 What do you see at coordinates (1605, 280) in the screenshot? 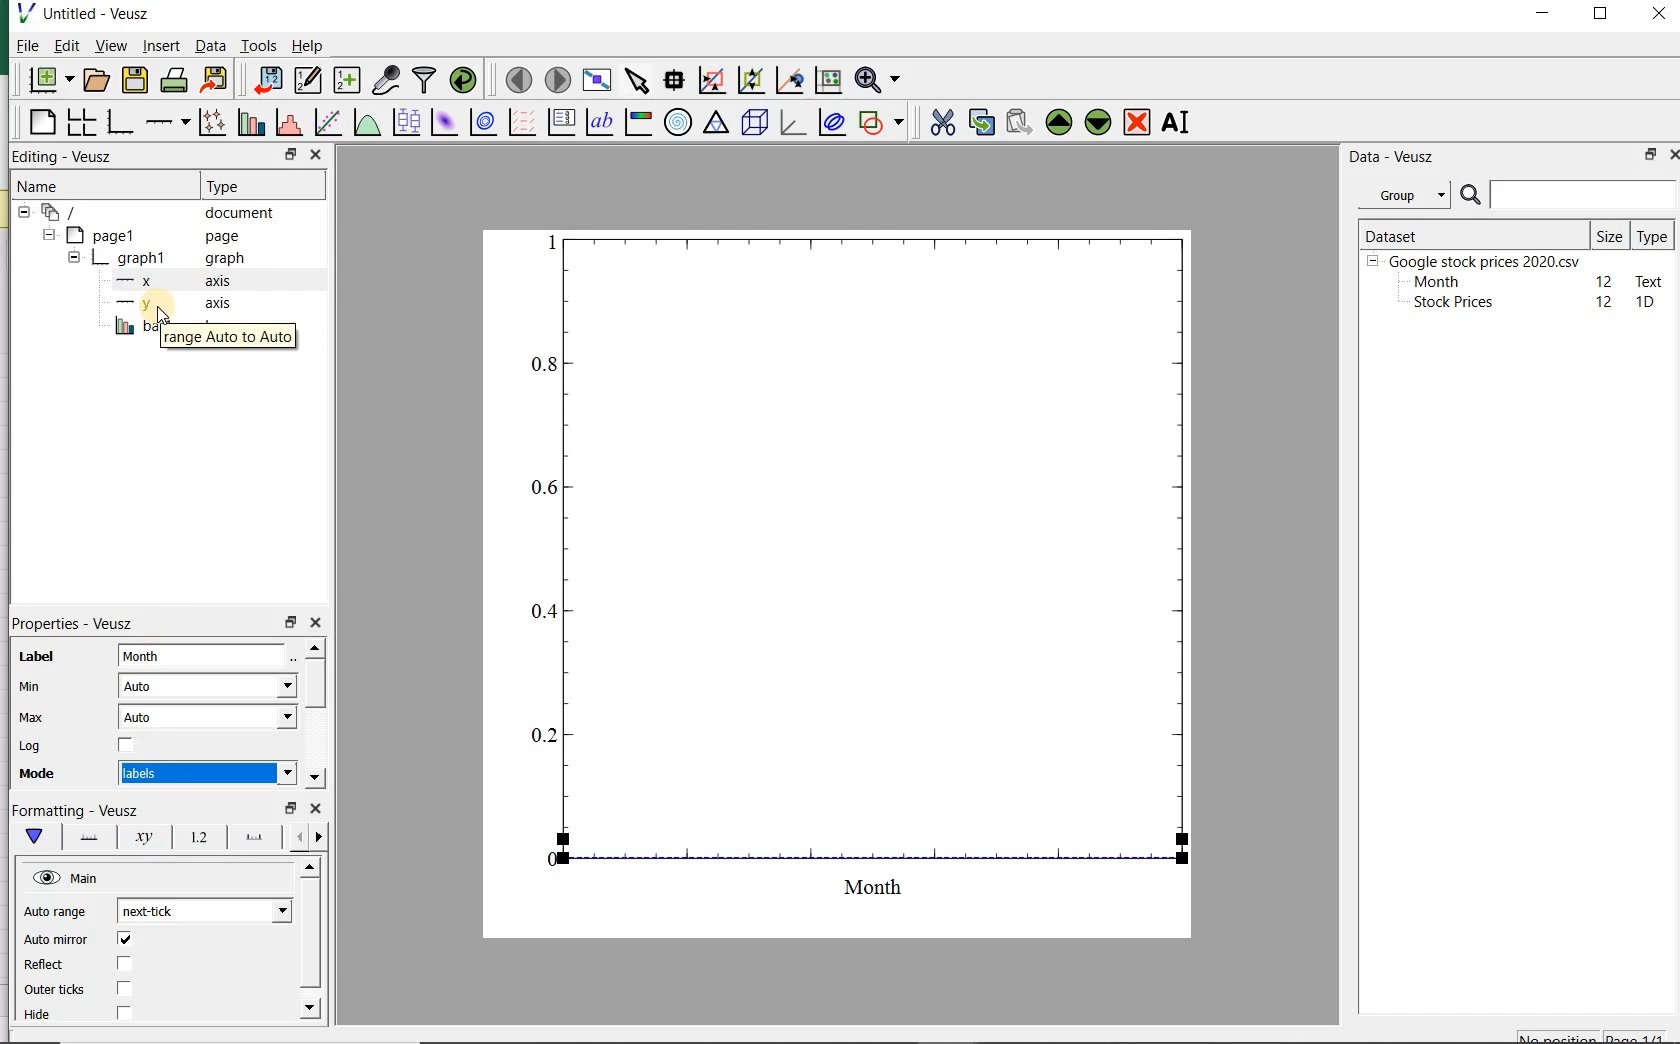
I see `12` at bounding box center [1605, 280].